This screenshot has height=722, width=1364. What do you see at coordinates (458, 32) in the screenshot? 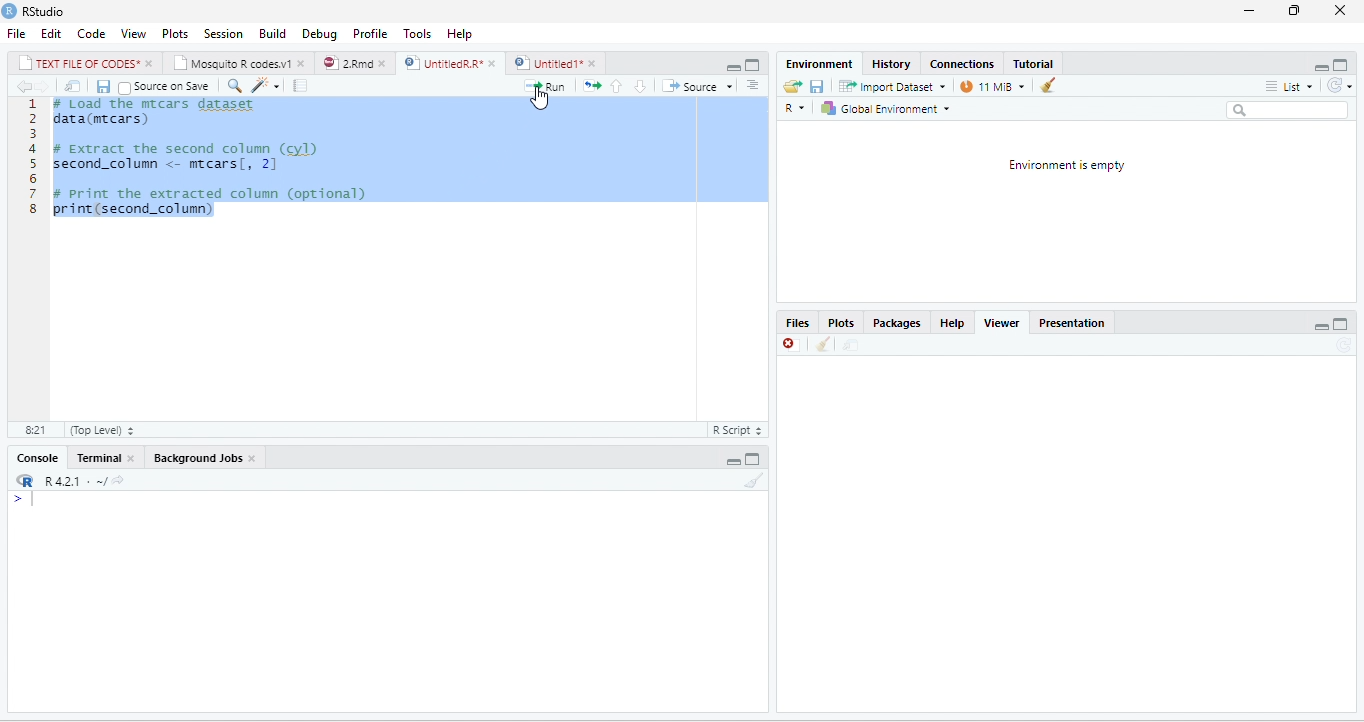
I see `help` at bounding box center [458, 32].